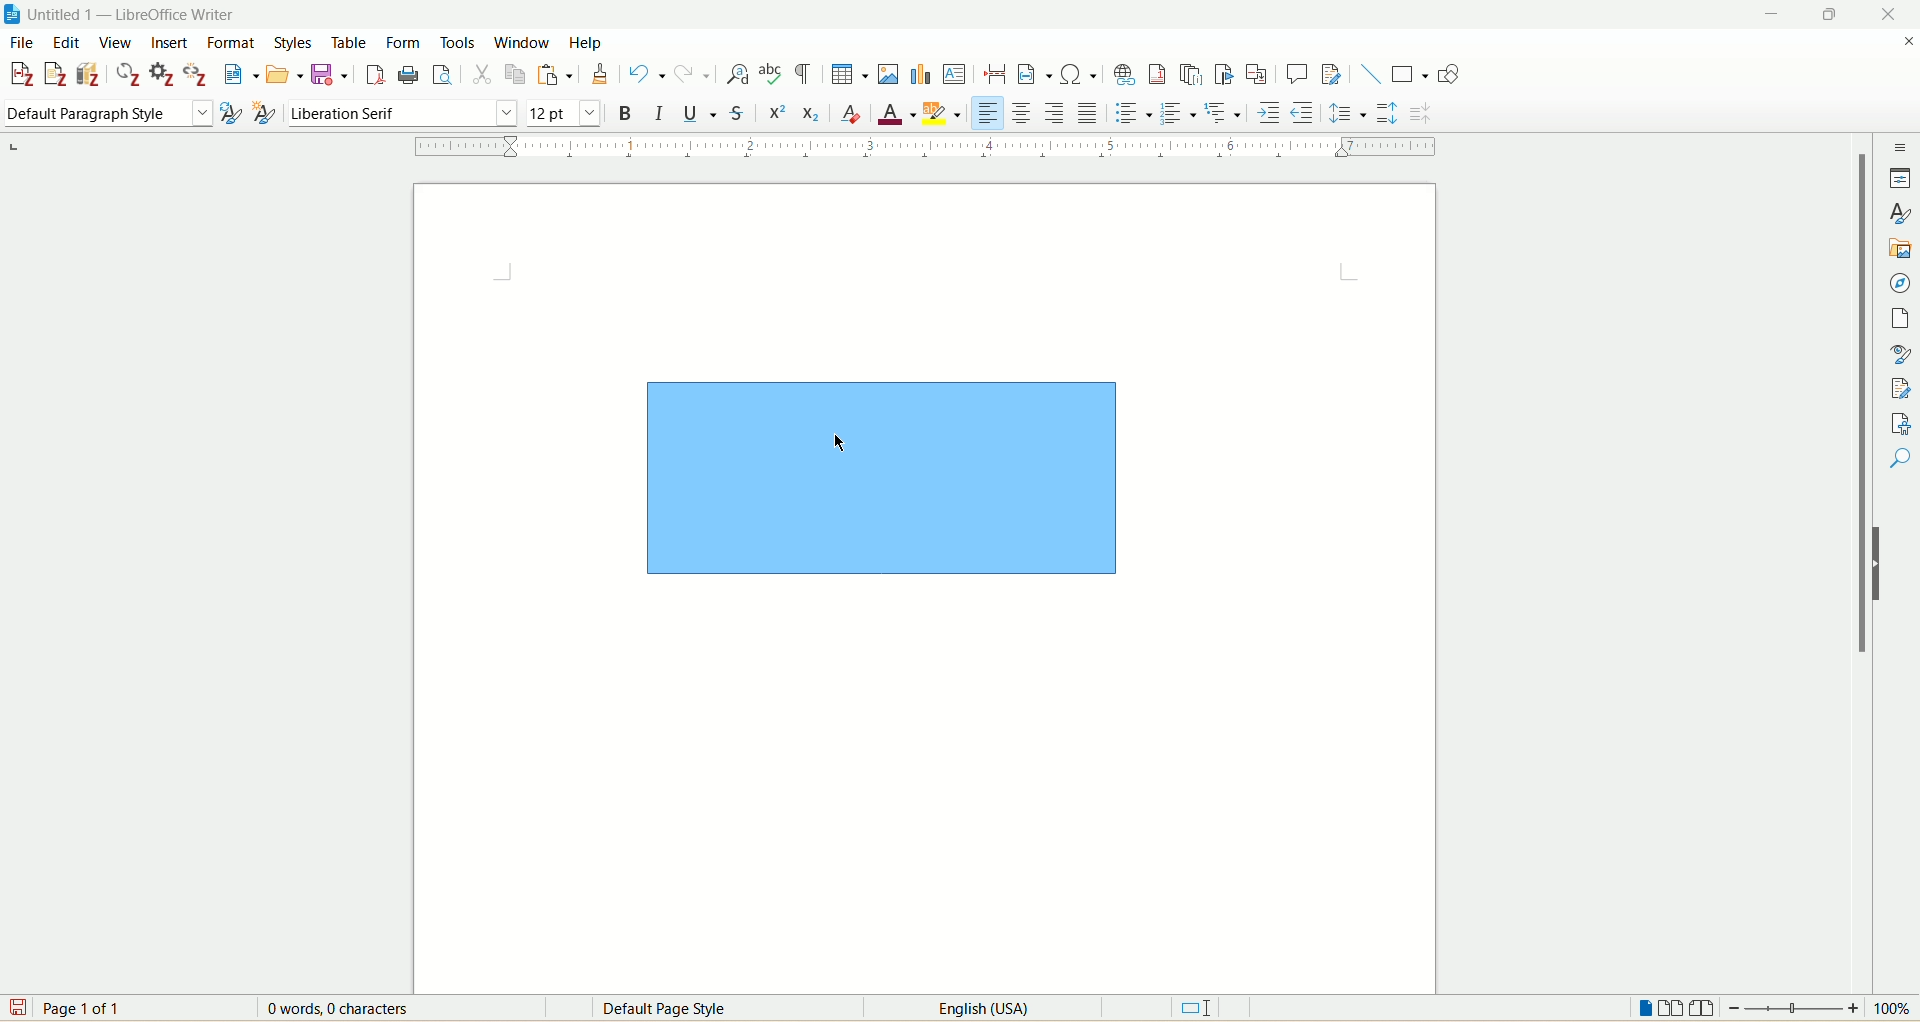 The height and width of the screenshot is (1022, 1920). Describe the element at coordinates (921, 76) in the screenshot. I see `insert chart` at that location.